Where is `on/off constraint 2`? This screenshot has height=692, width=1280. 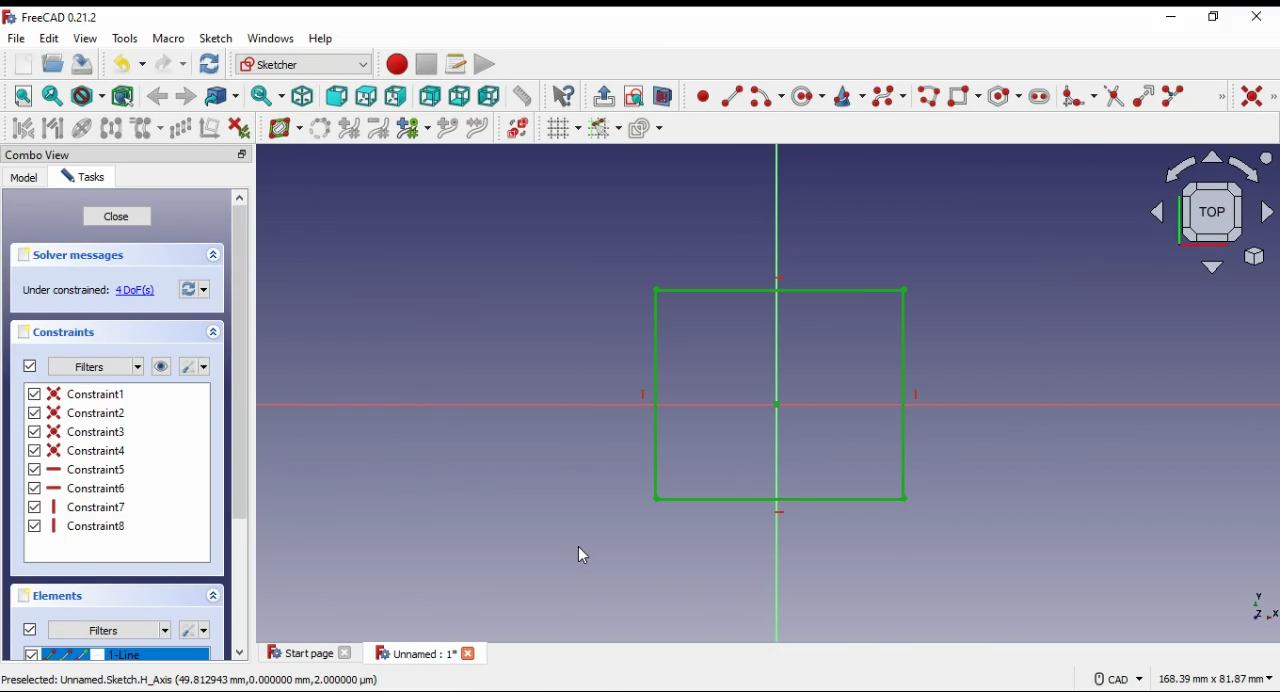
on/off constraint 2 is located at coordinates (88, 412).